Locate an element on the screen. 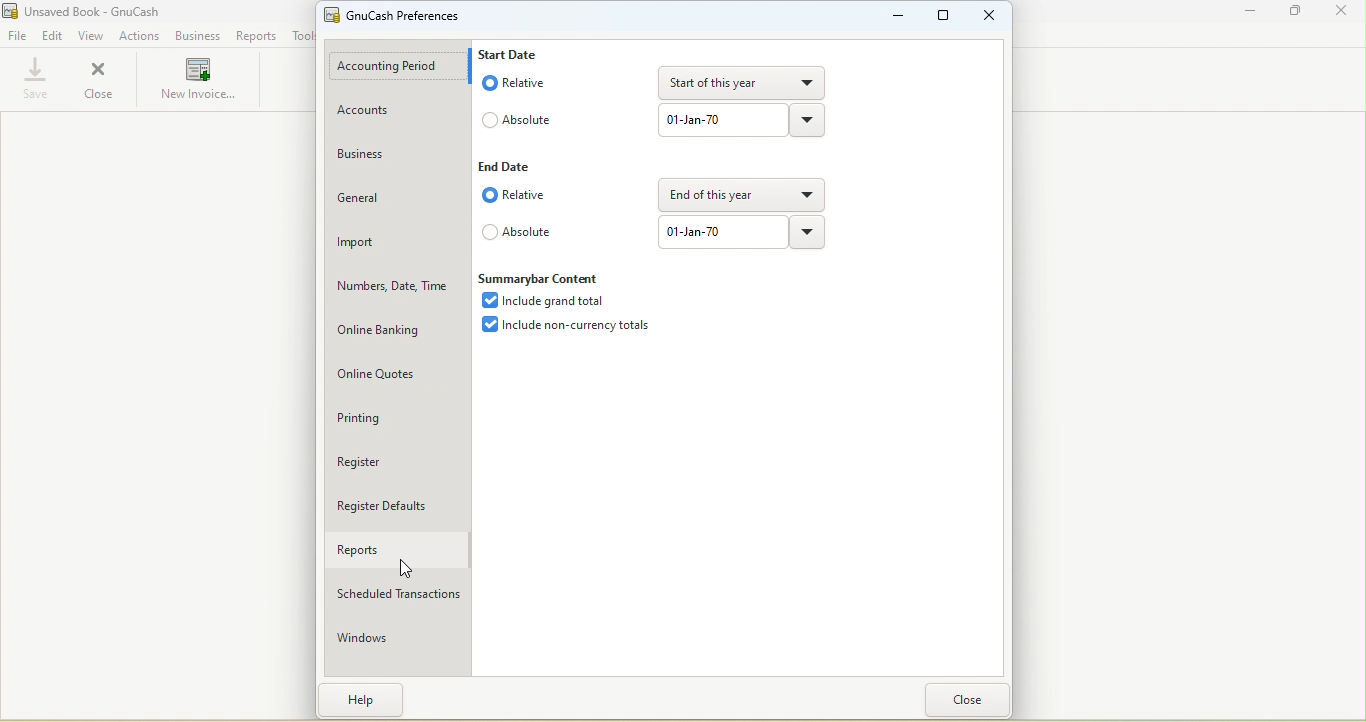 The width and height of the screenshot is (1366, 722). Edit is located at coordinates (53, 37).